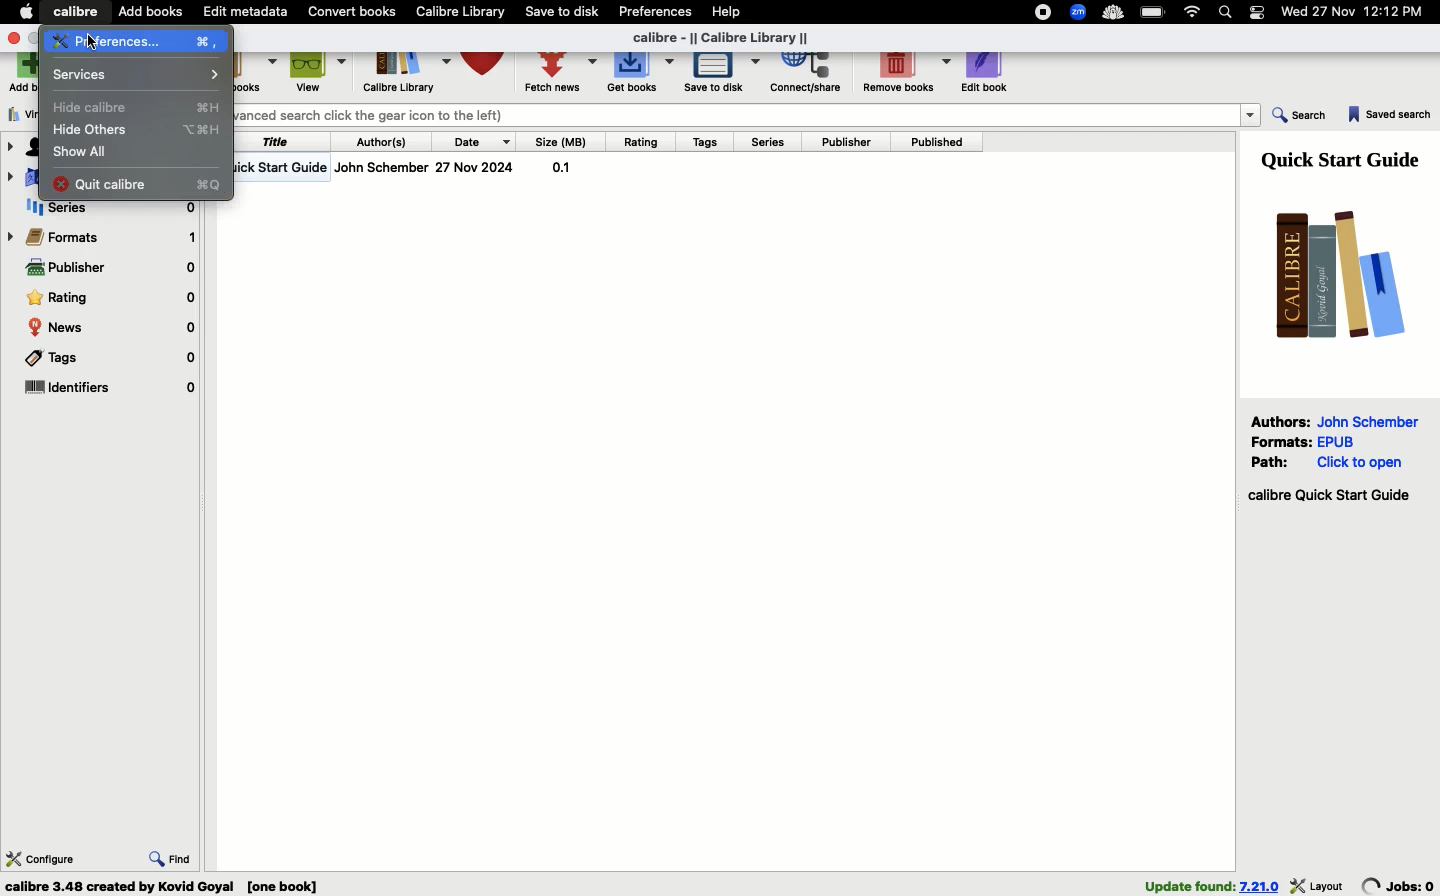 The height and width of the screenshot is (896, 1440). I want to click on Title, so click(723, 37).